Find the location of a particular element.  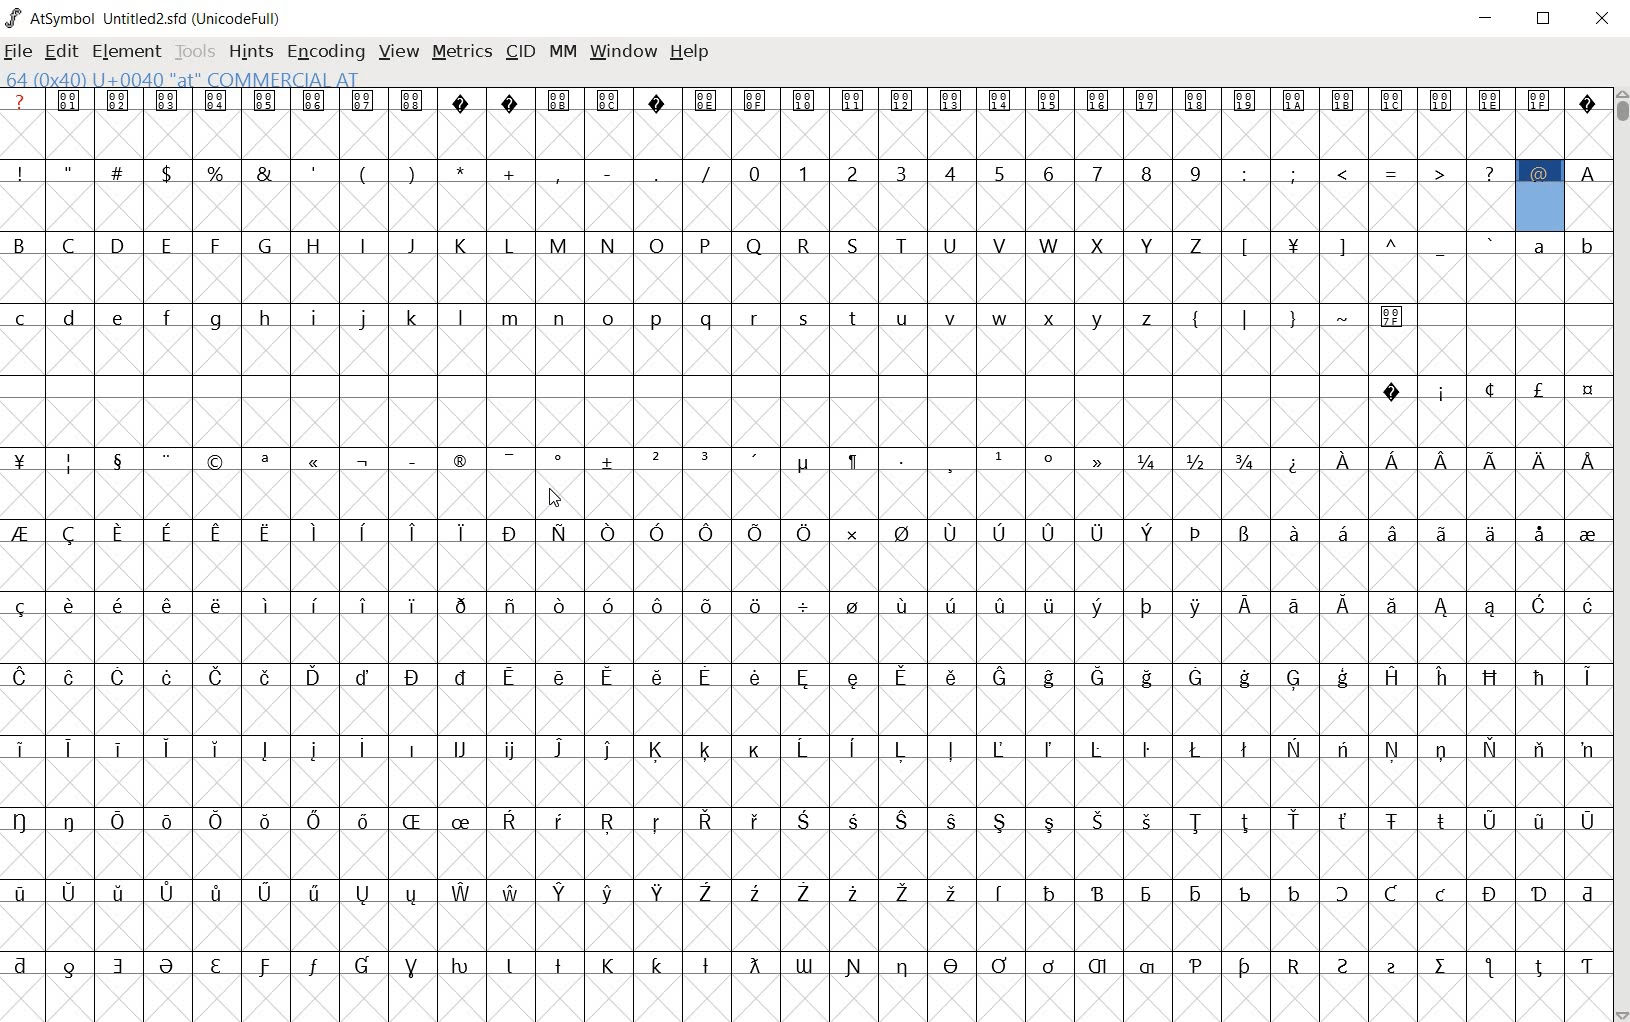

empty glyph slots is located at coordinates (1586, 207).